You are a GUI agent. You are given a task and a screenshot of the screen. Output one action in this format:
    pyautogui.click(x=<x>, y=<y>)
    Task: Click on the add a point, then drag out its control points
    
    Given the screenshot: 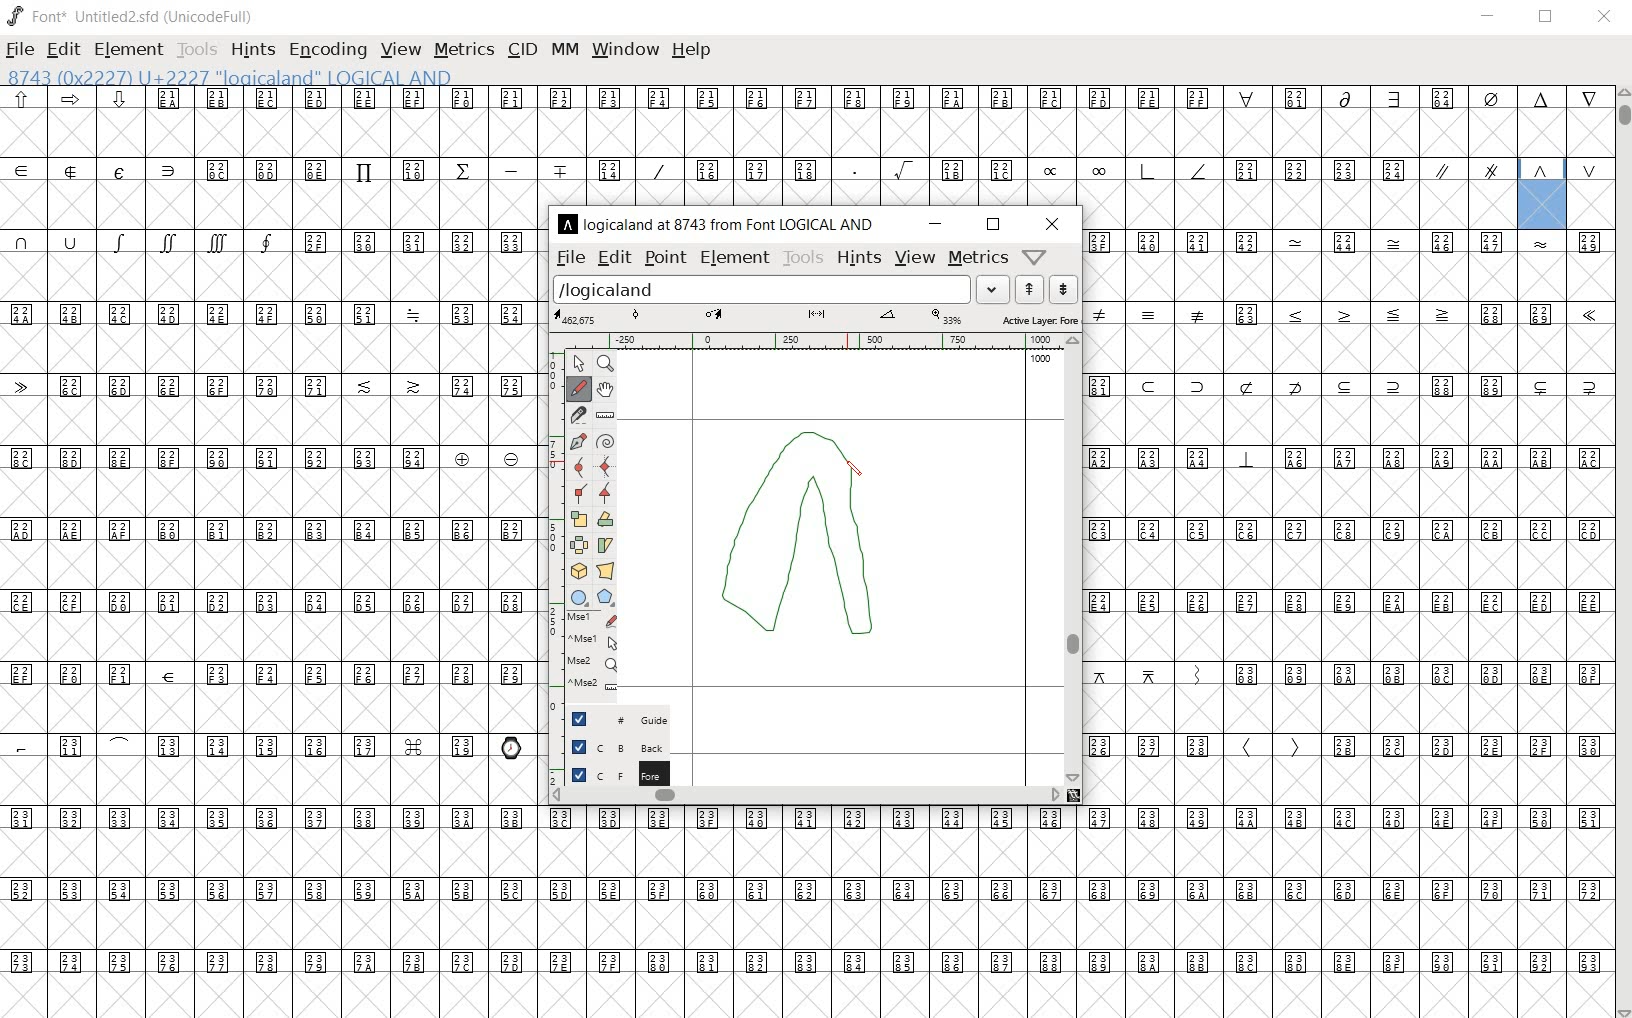 What is the action you would take?
    pyautogui.click(x=580, y=441)
    